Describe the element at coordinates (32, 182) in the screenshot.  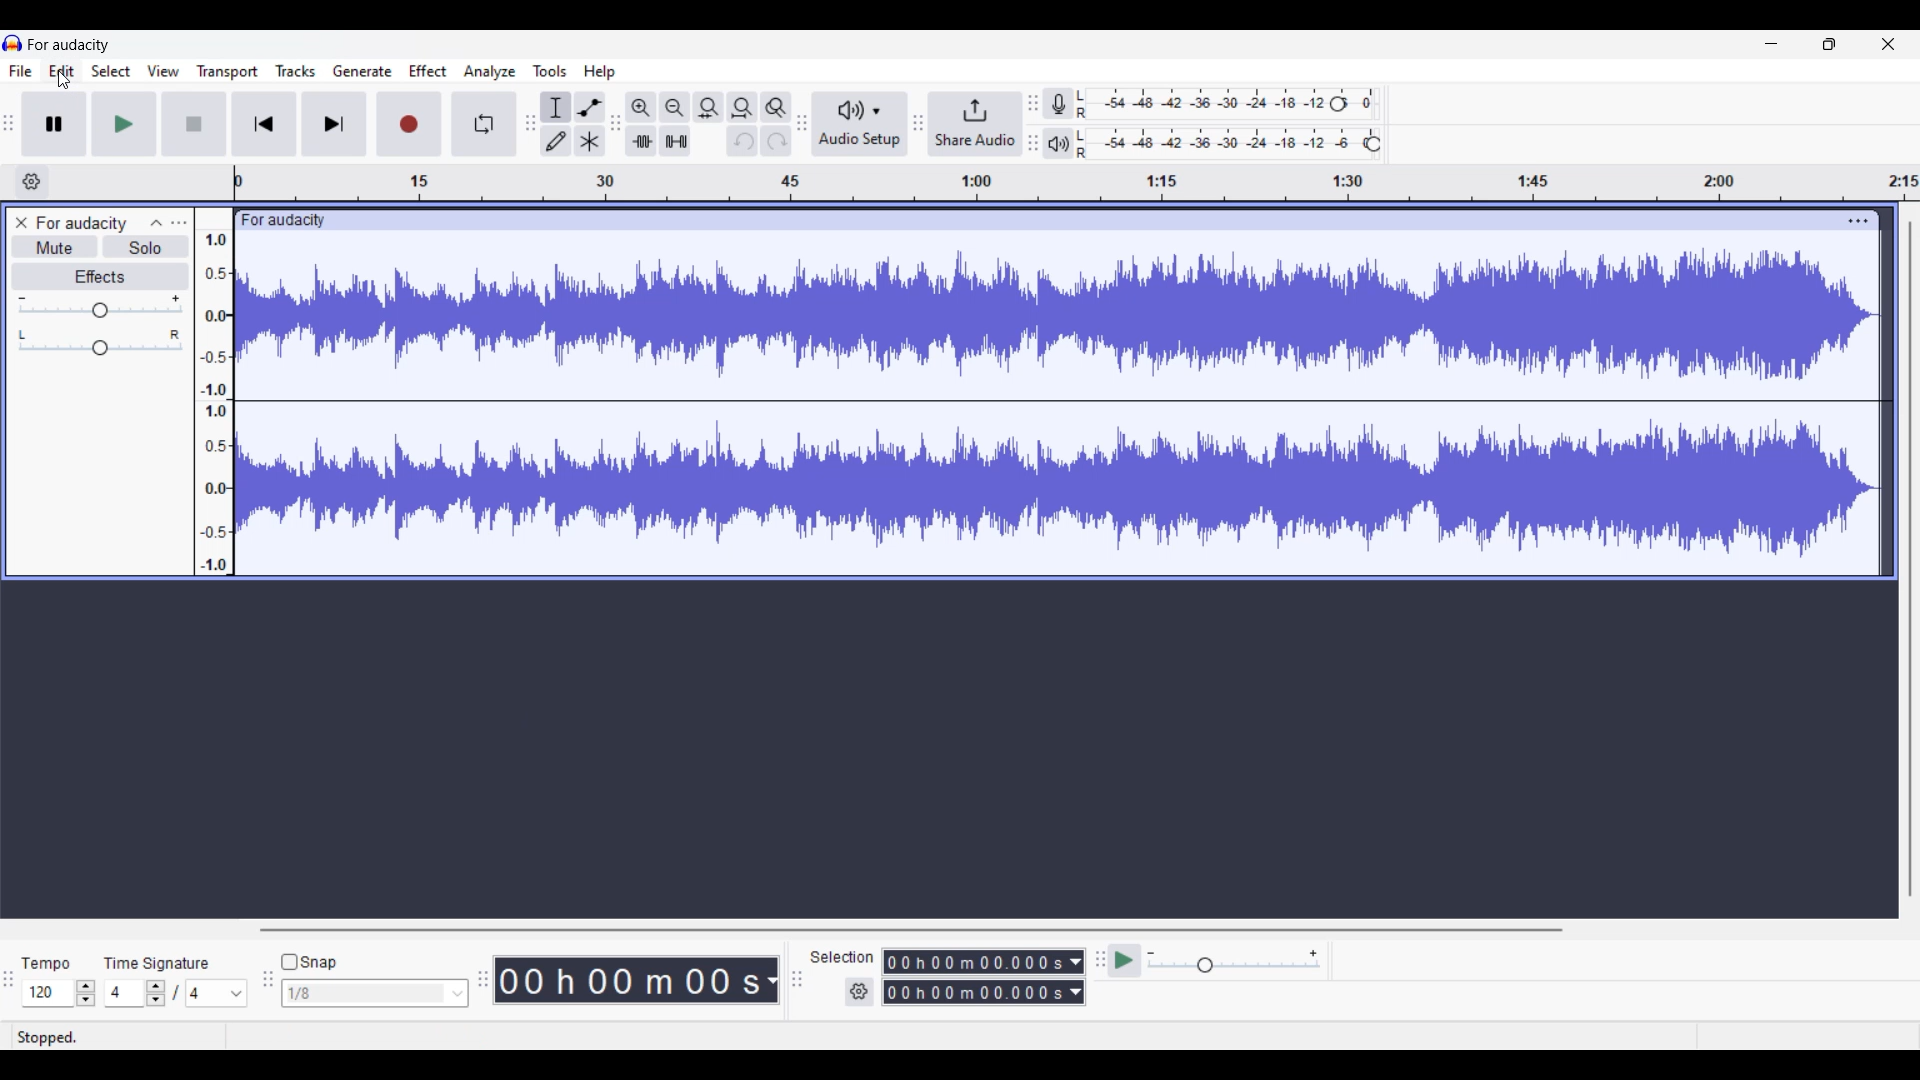
I see `Timeline options` at that location.